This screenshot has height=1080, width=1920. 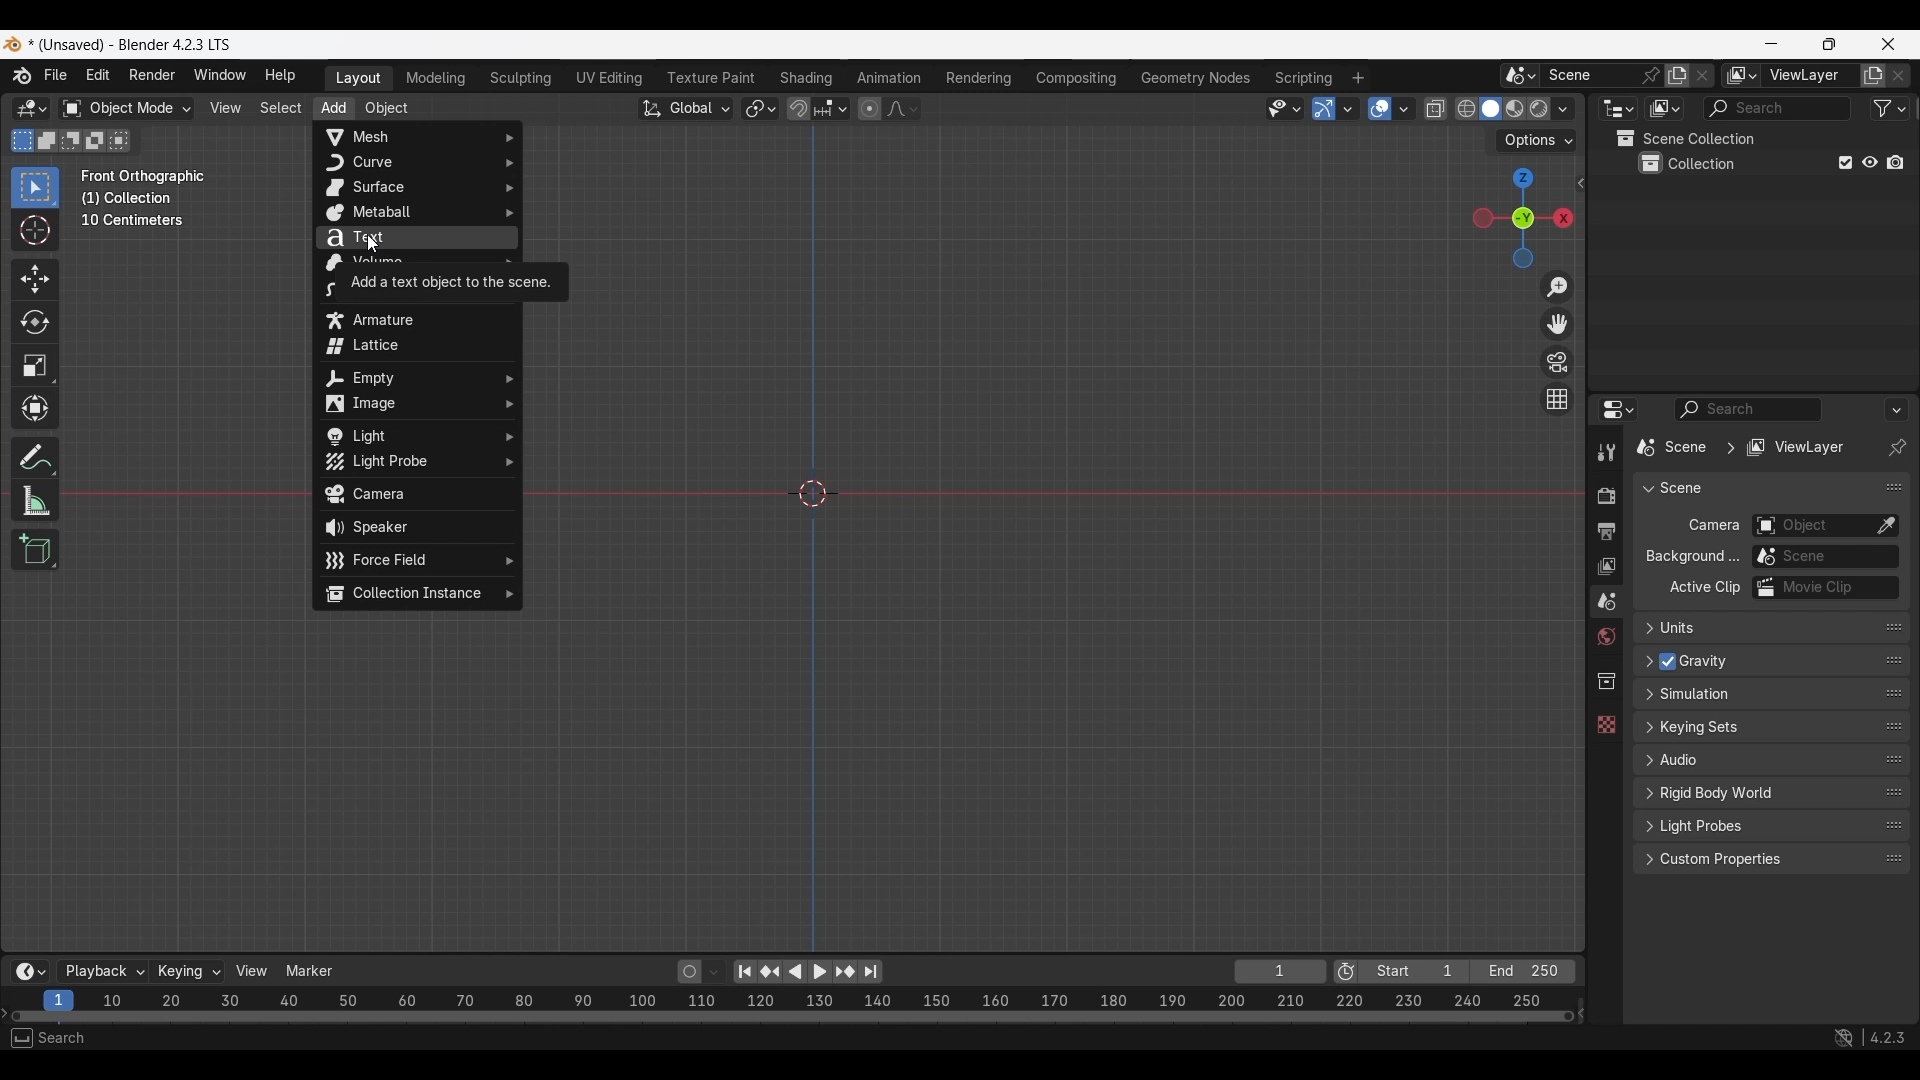 What do you see at coordinates (28, 972) in the screenshot?
I see `More options` at bounding box center [28, 972].